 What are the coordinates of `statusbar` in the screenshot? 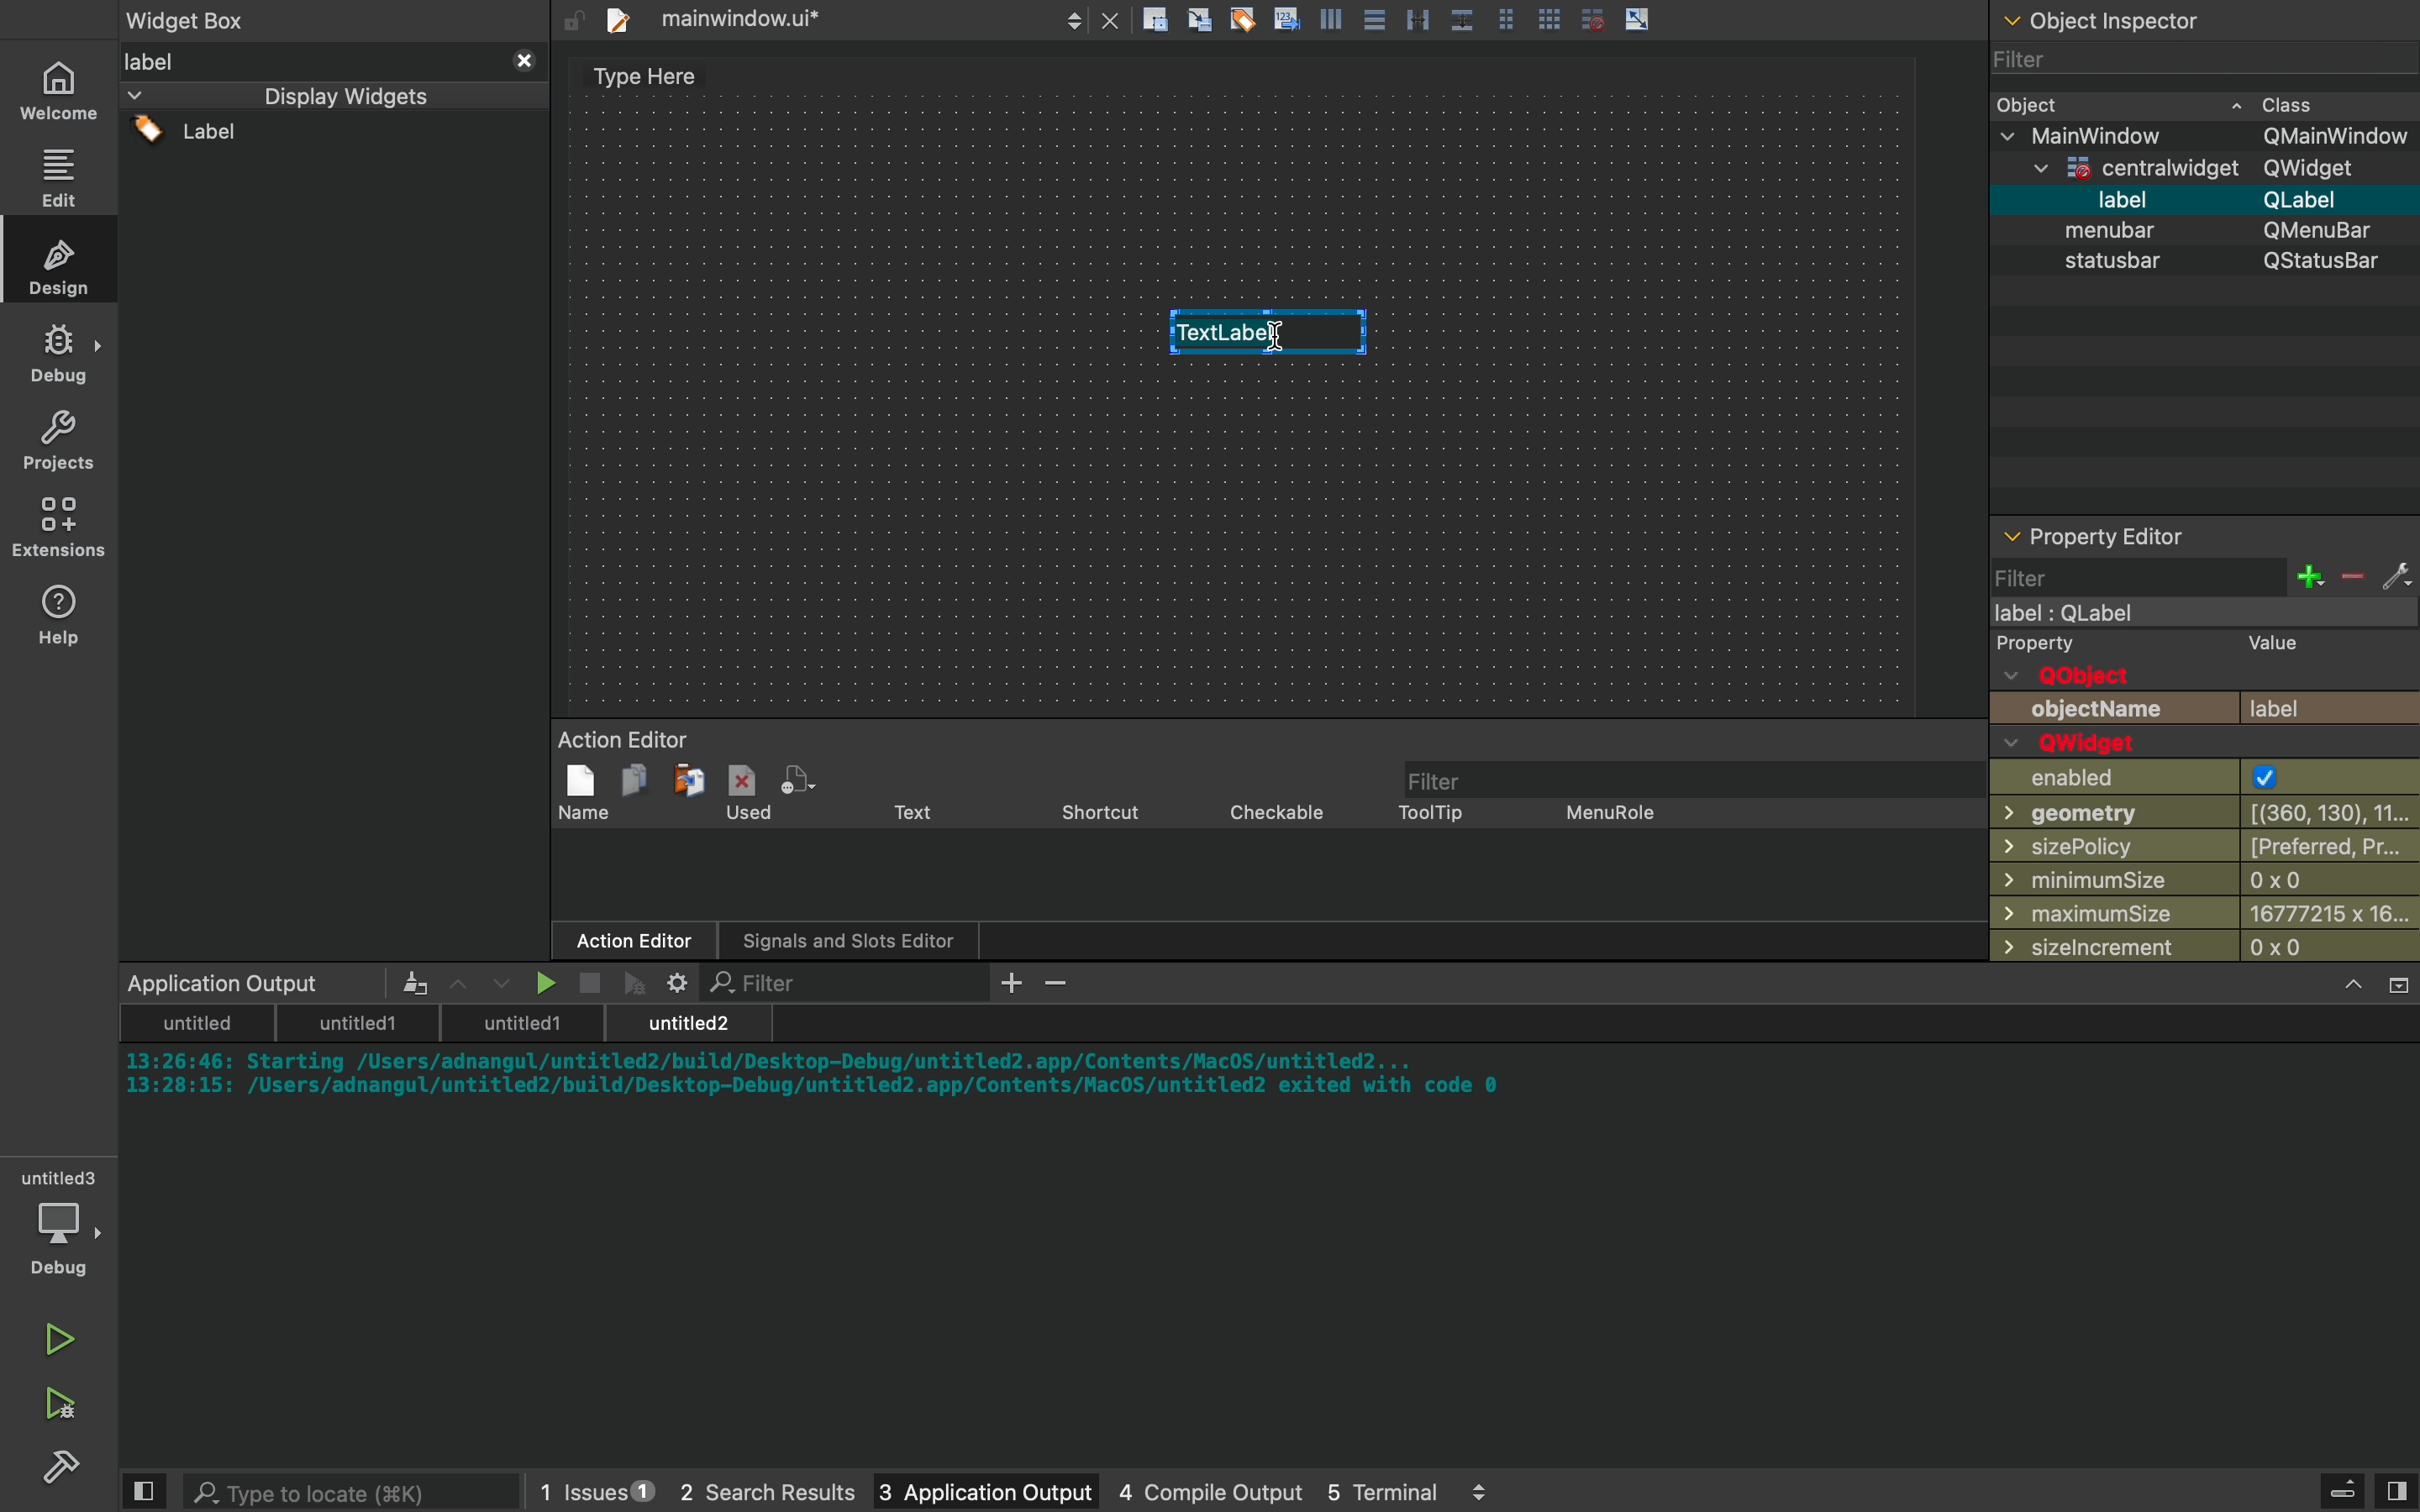 It's located at (2201, 267).